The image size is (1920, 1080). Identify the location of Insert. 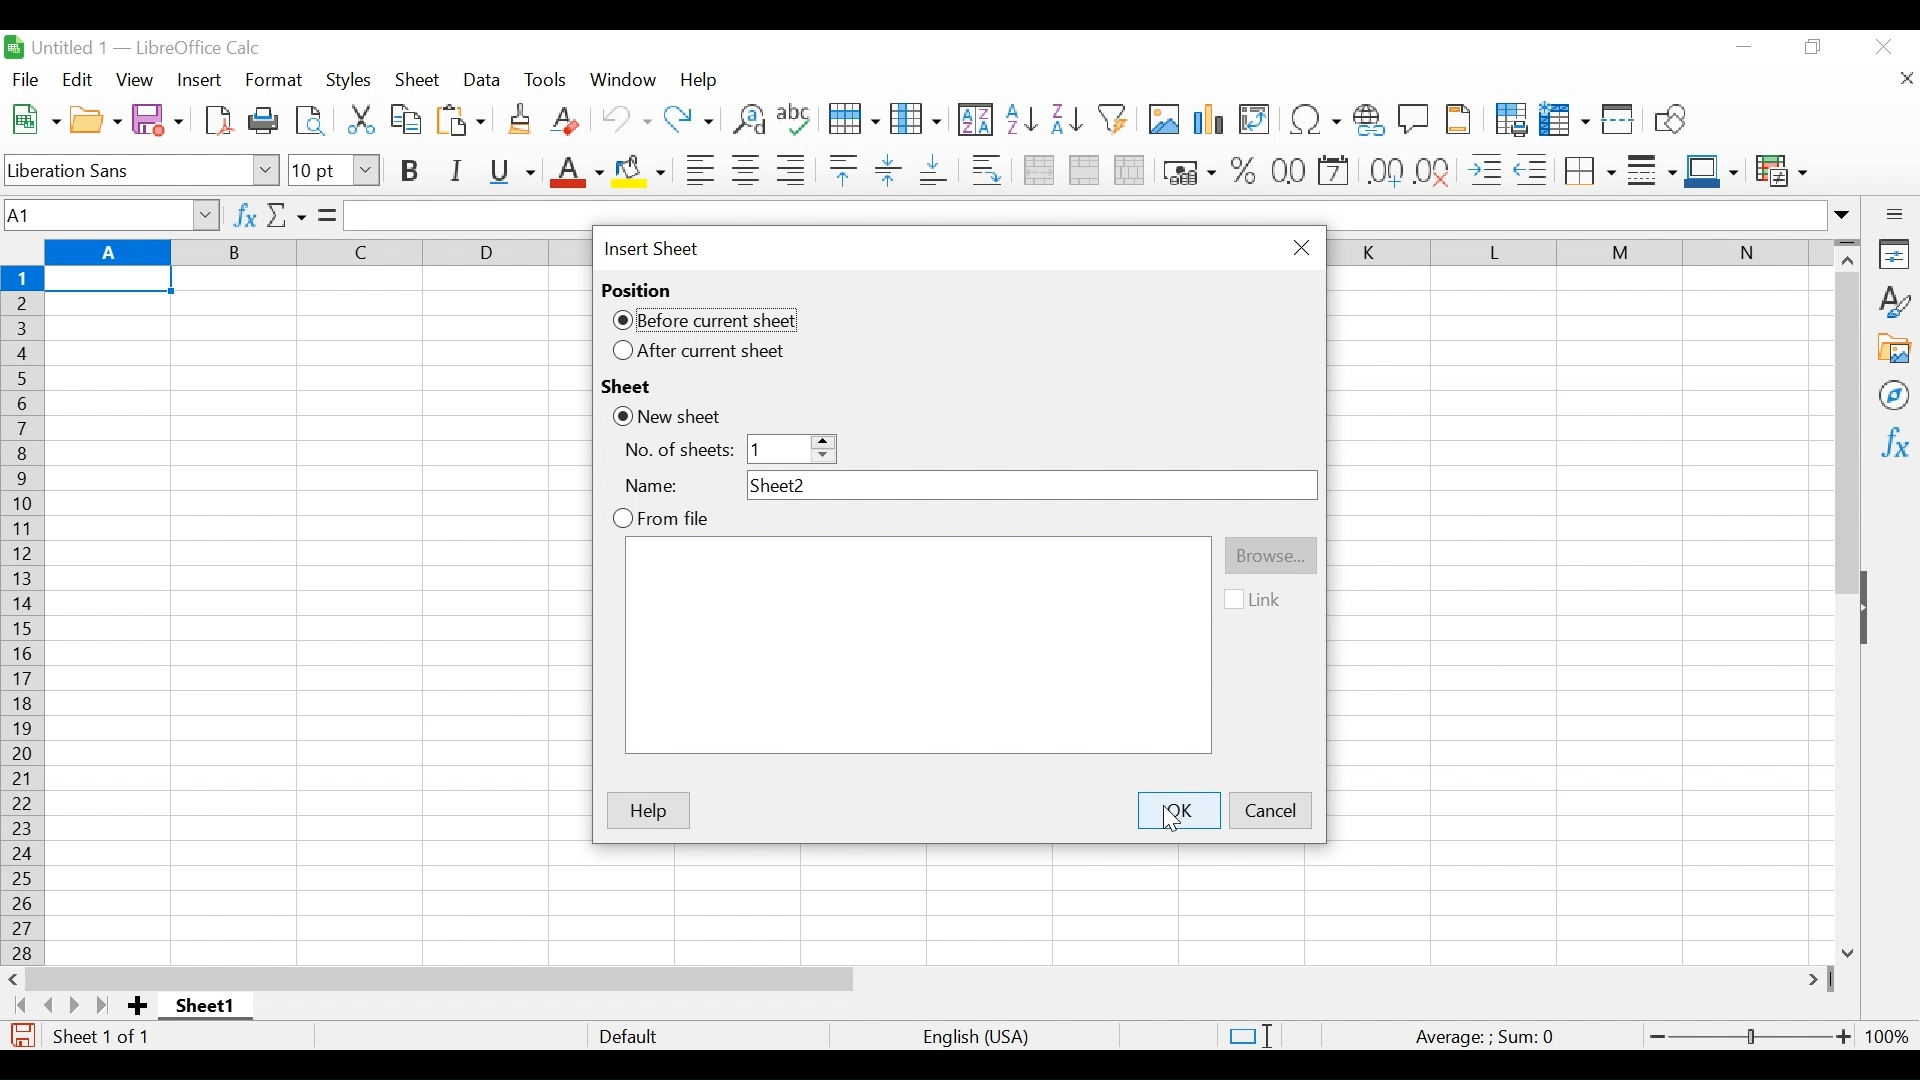
(200, 79).